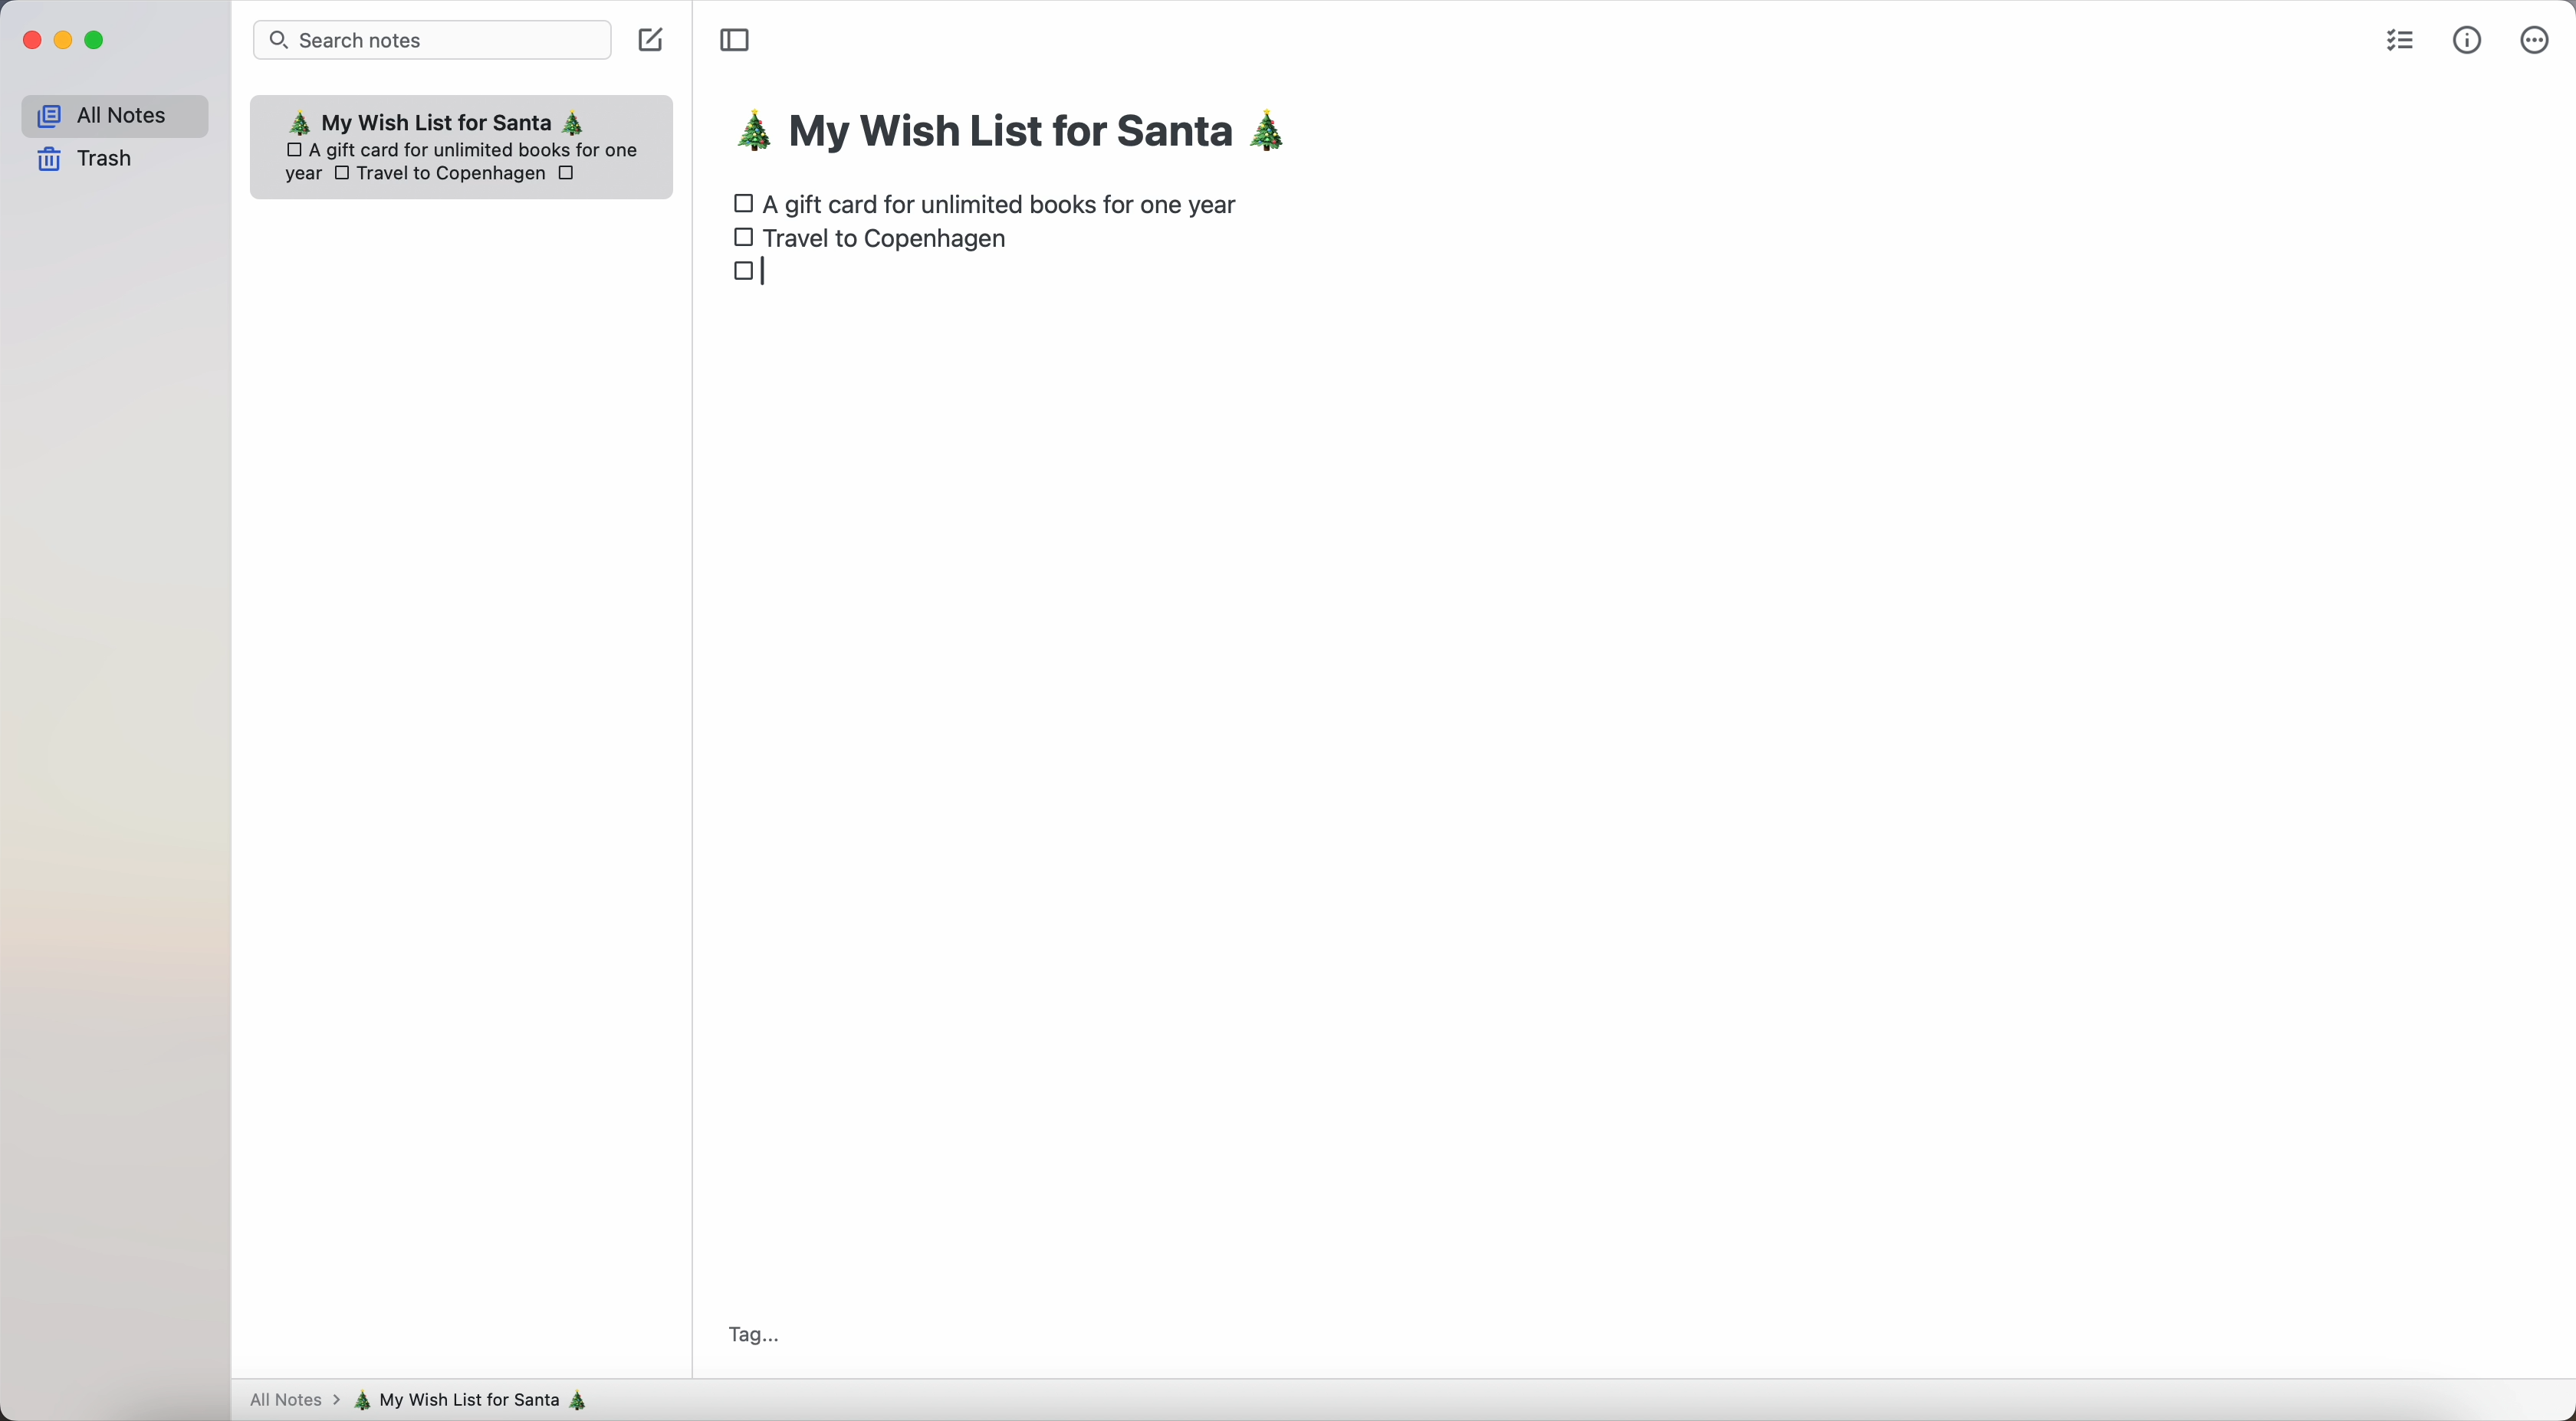 This screenshot has height=1421, width=2576. Describe the element at coordinates (892, 238) in the screenshot. I see `Travel to Copenhagen` at that location.